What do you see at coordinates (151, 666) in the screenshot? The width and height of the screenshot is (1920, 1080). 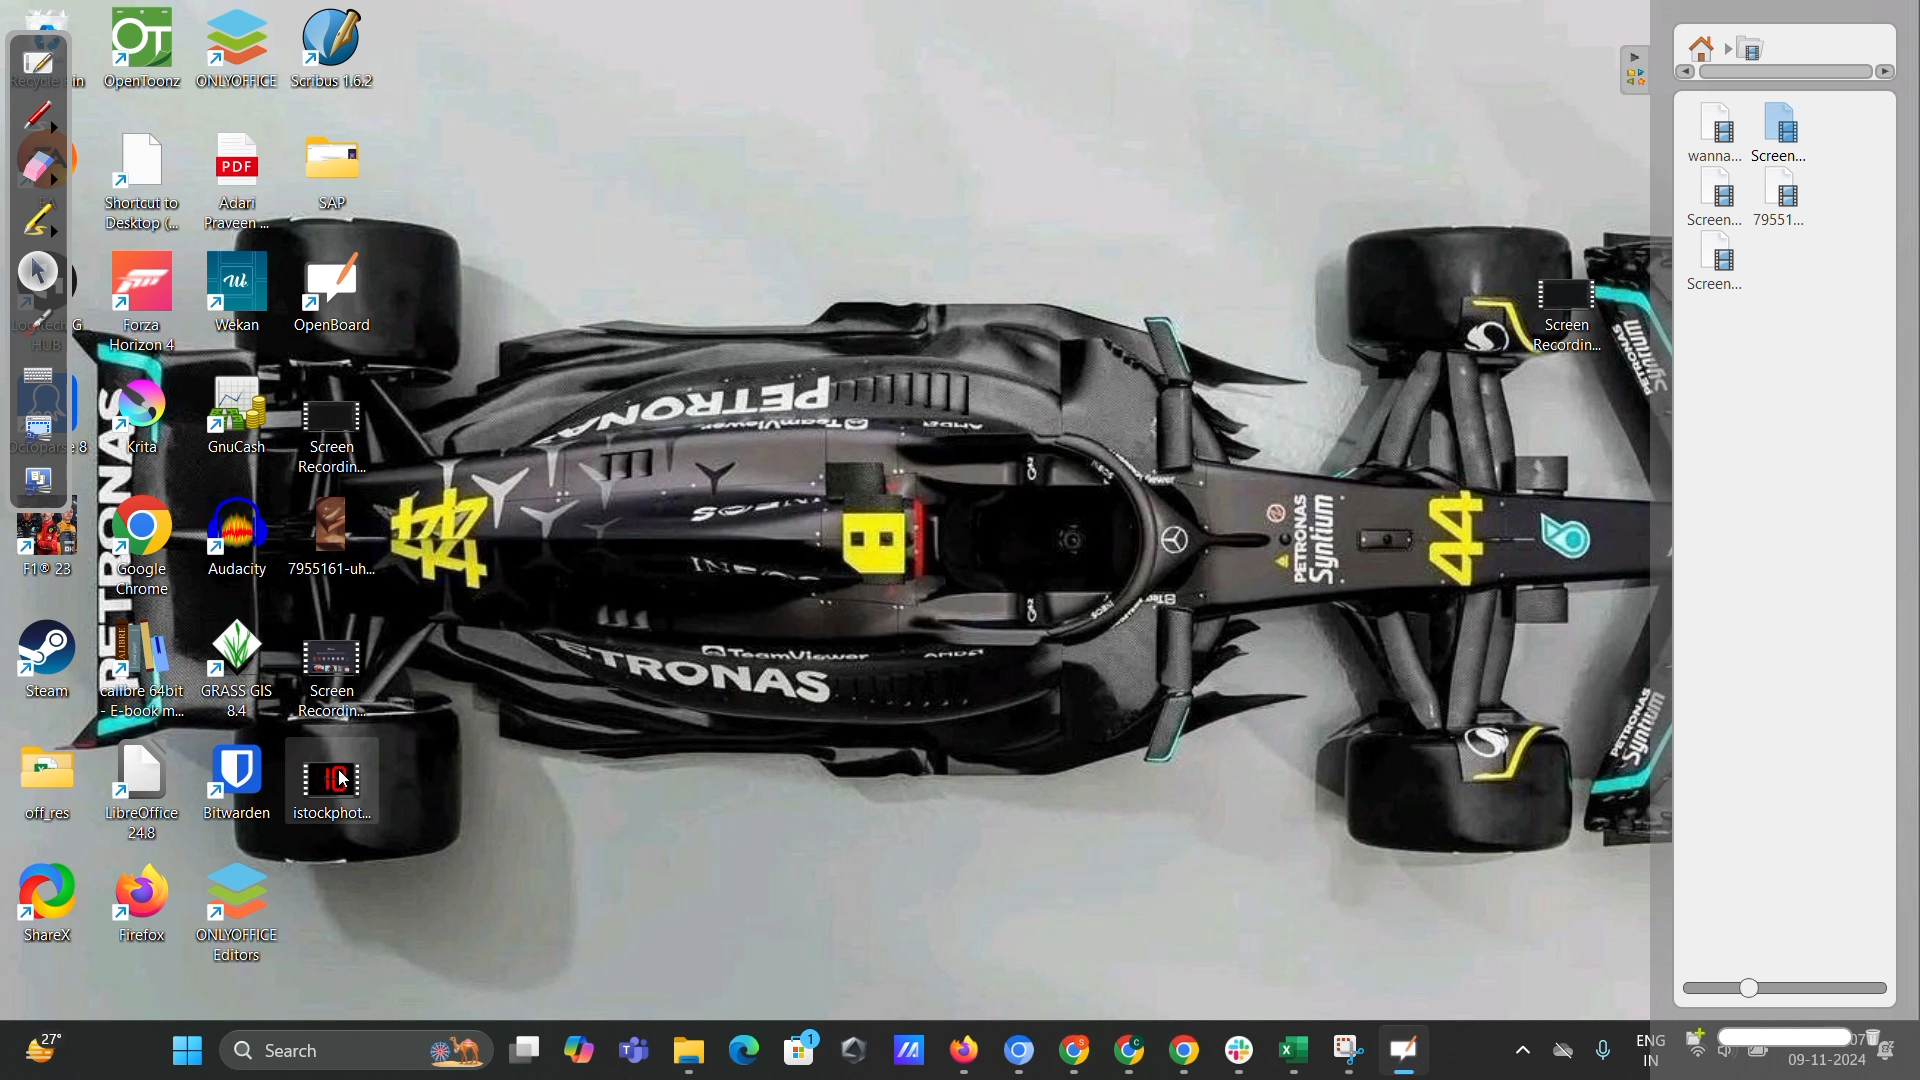 I see `Calibre 64 bit E-book m...` at bounding box center [151, 666].